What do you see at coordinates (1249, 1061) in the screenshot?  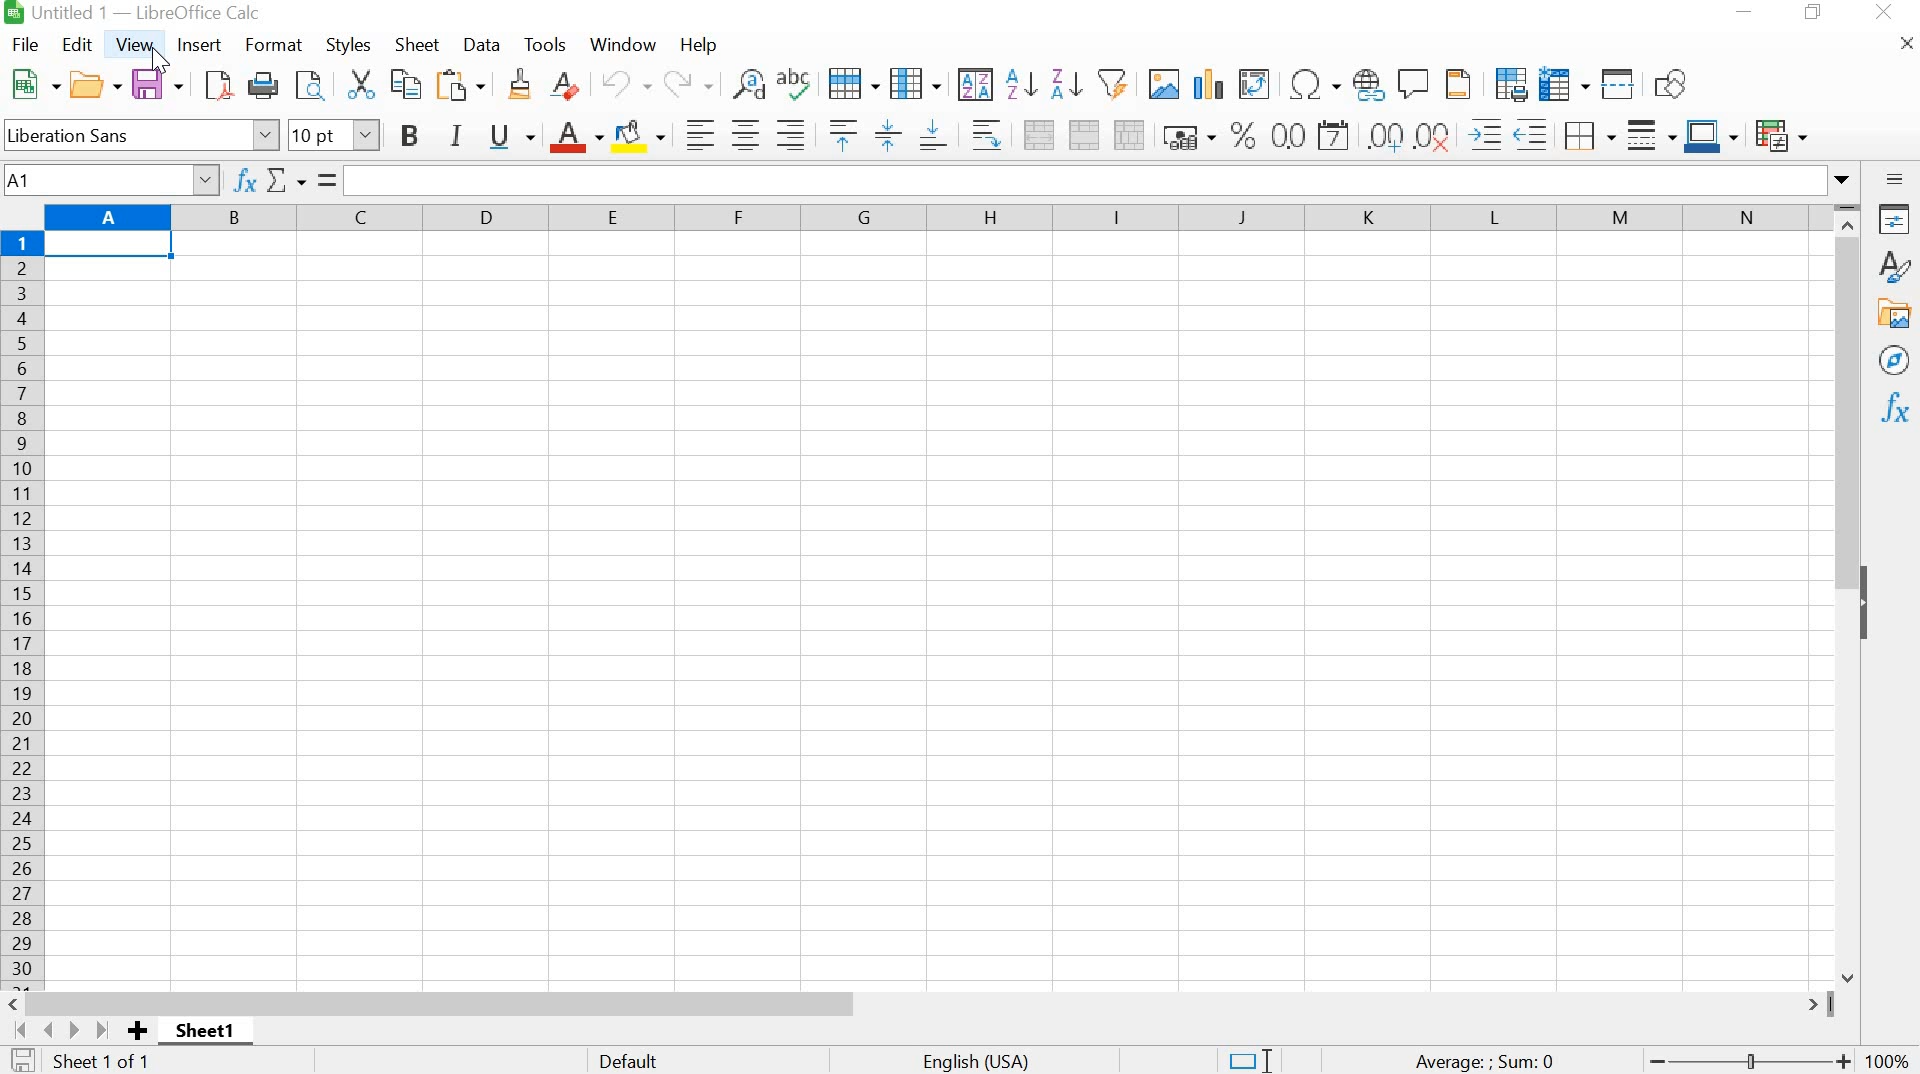 I see `STANDARD SELECTION` at bounding box center [1249, 1061].